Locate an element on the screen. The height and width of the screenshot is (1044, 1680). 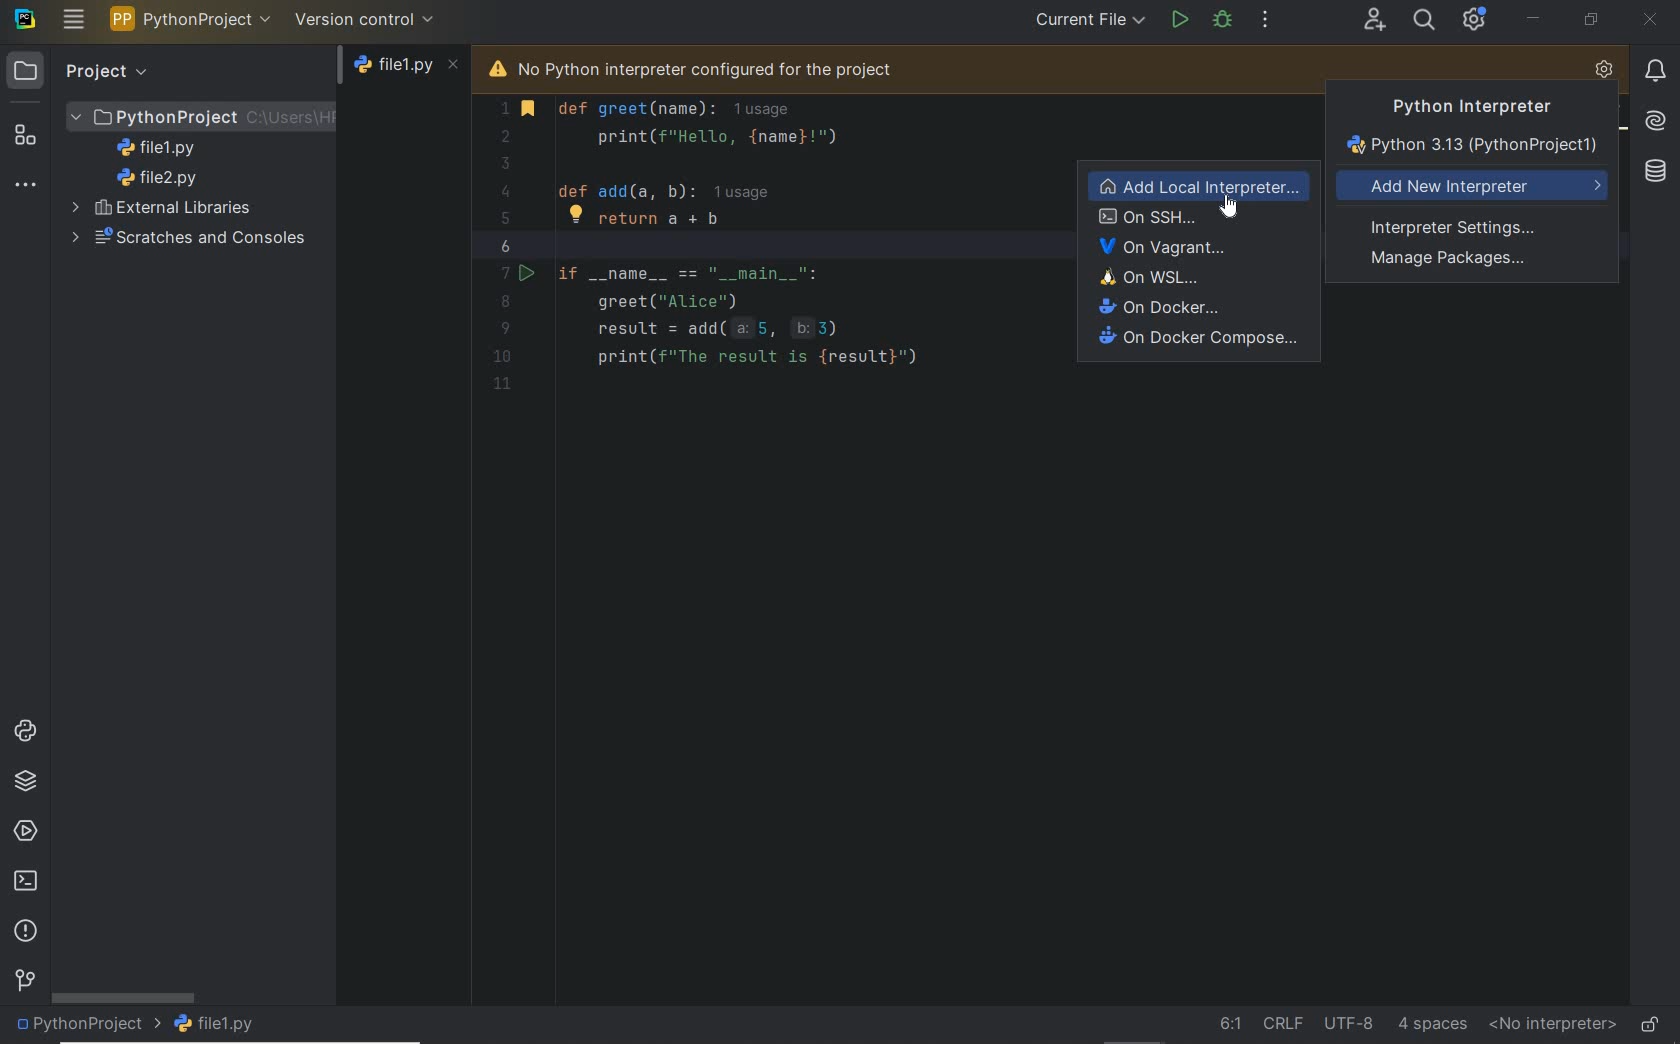
code with me is located at coordinates (1374, 21).